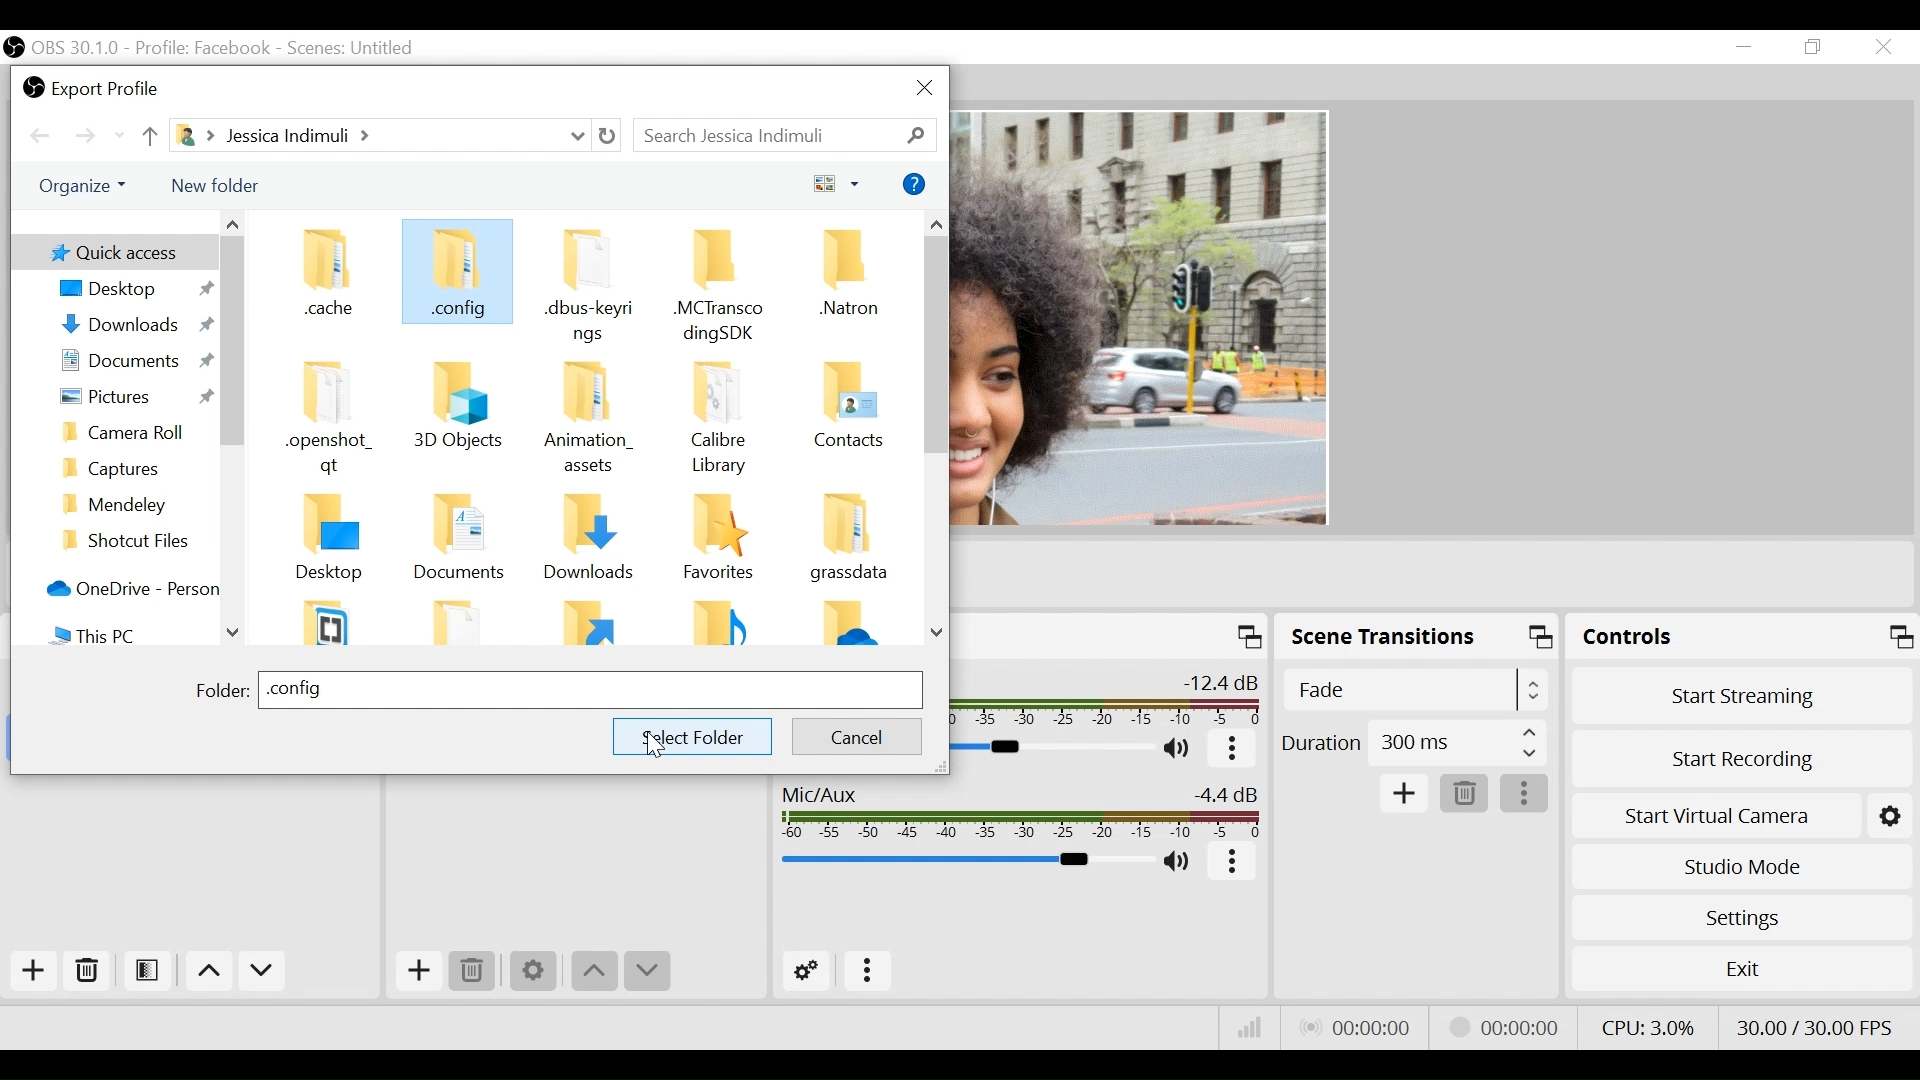  What do you see at coordinates (418, 972) in the screenshot?
I see `Add` at bounding box center [418, 972].